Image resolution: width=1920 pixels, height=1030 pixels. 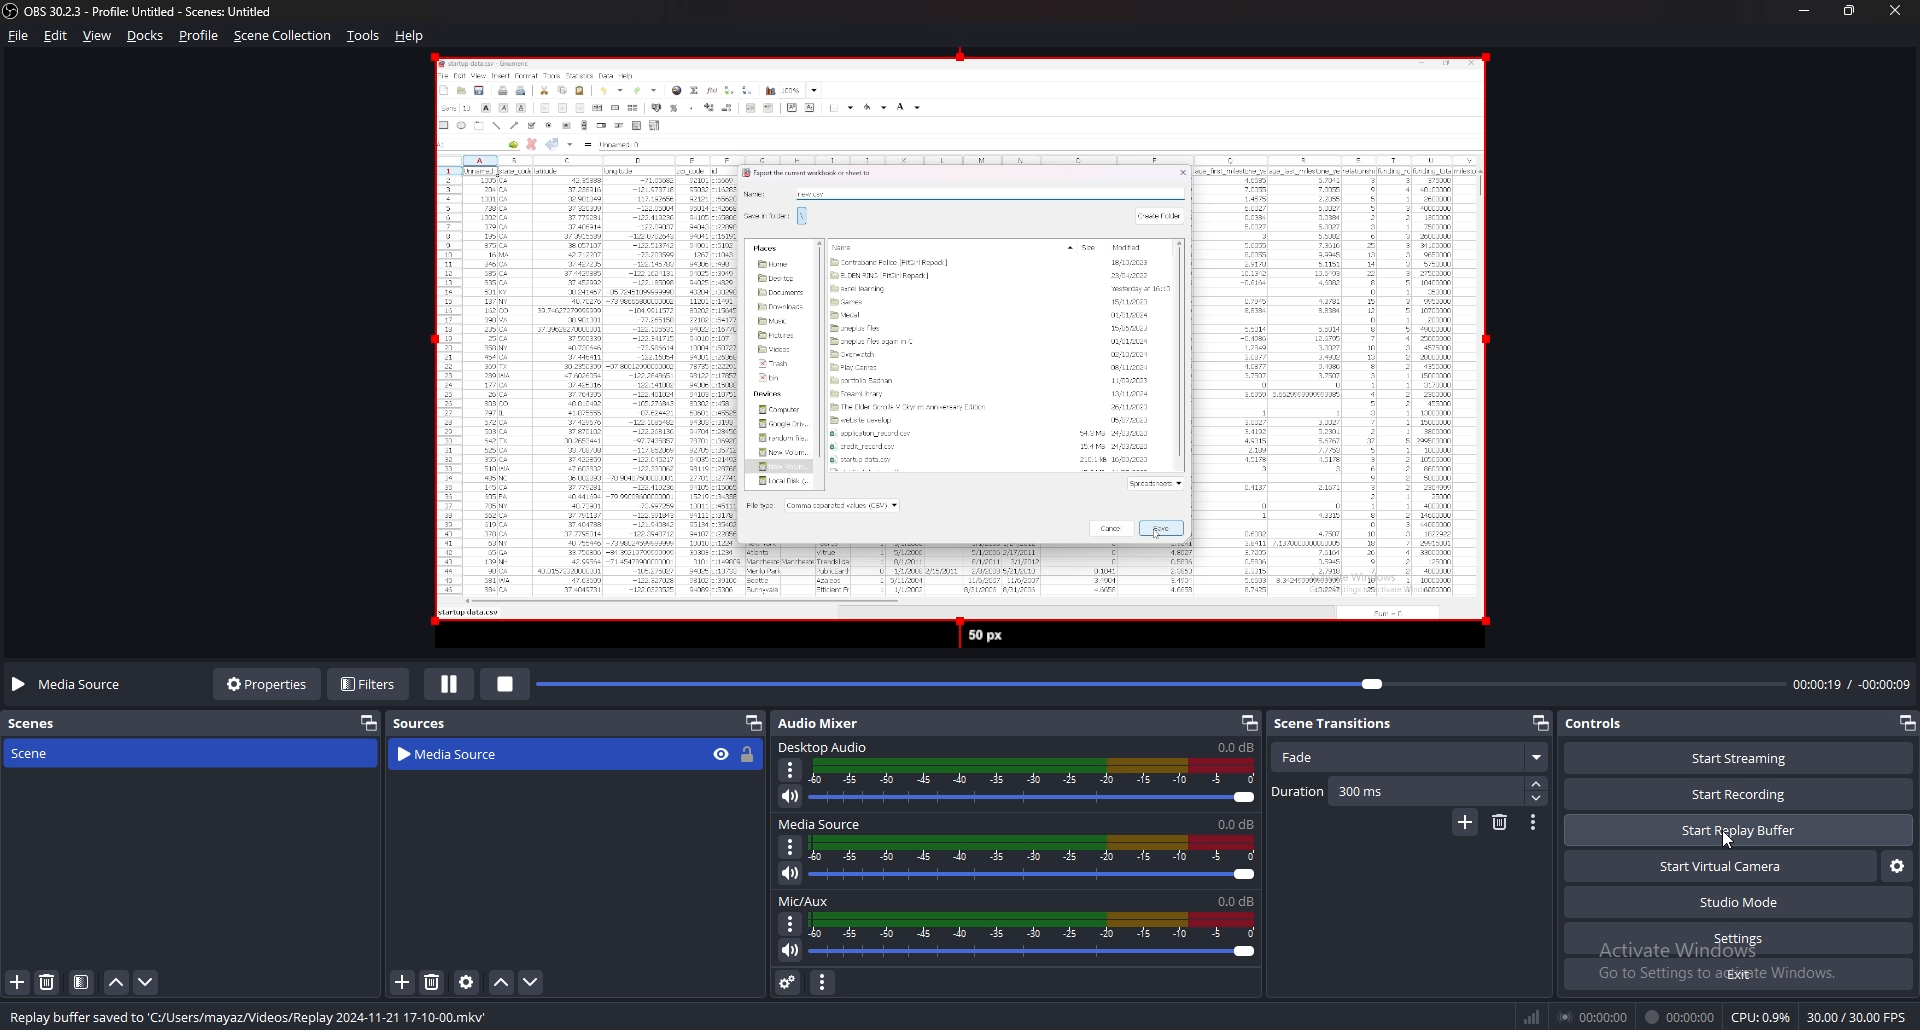 I want to click on ‘OBS 30.2.3 - Profile: Untitled - Scenes: Untitled, so click(x=156, y=11).